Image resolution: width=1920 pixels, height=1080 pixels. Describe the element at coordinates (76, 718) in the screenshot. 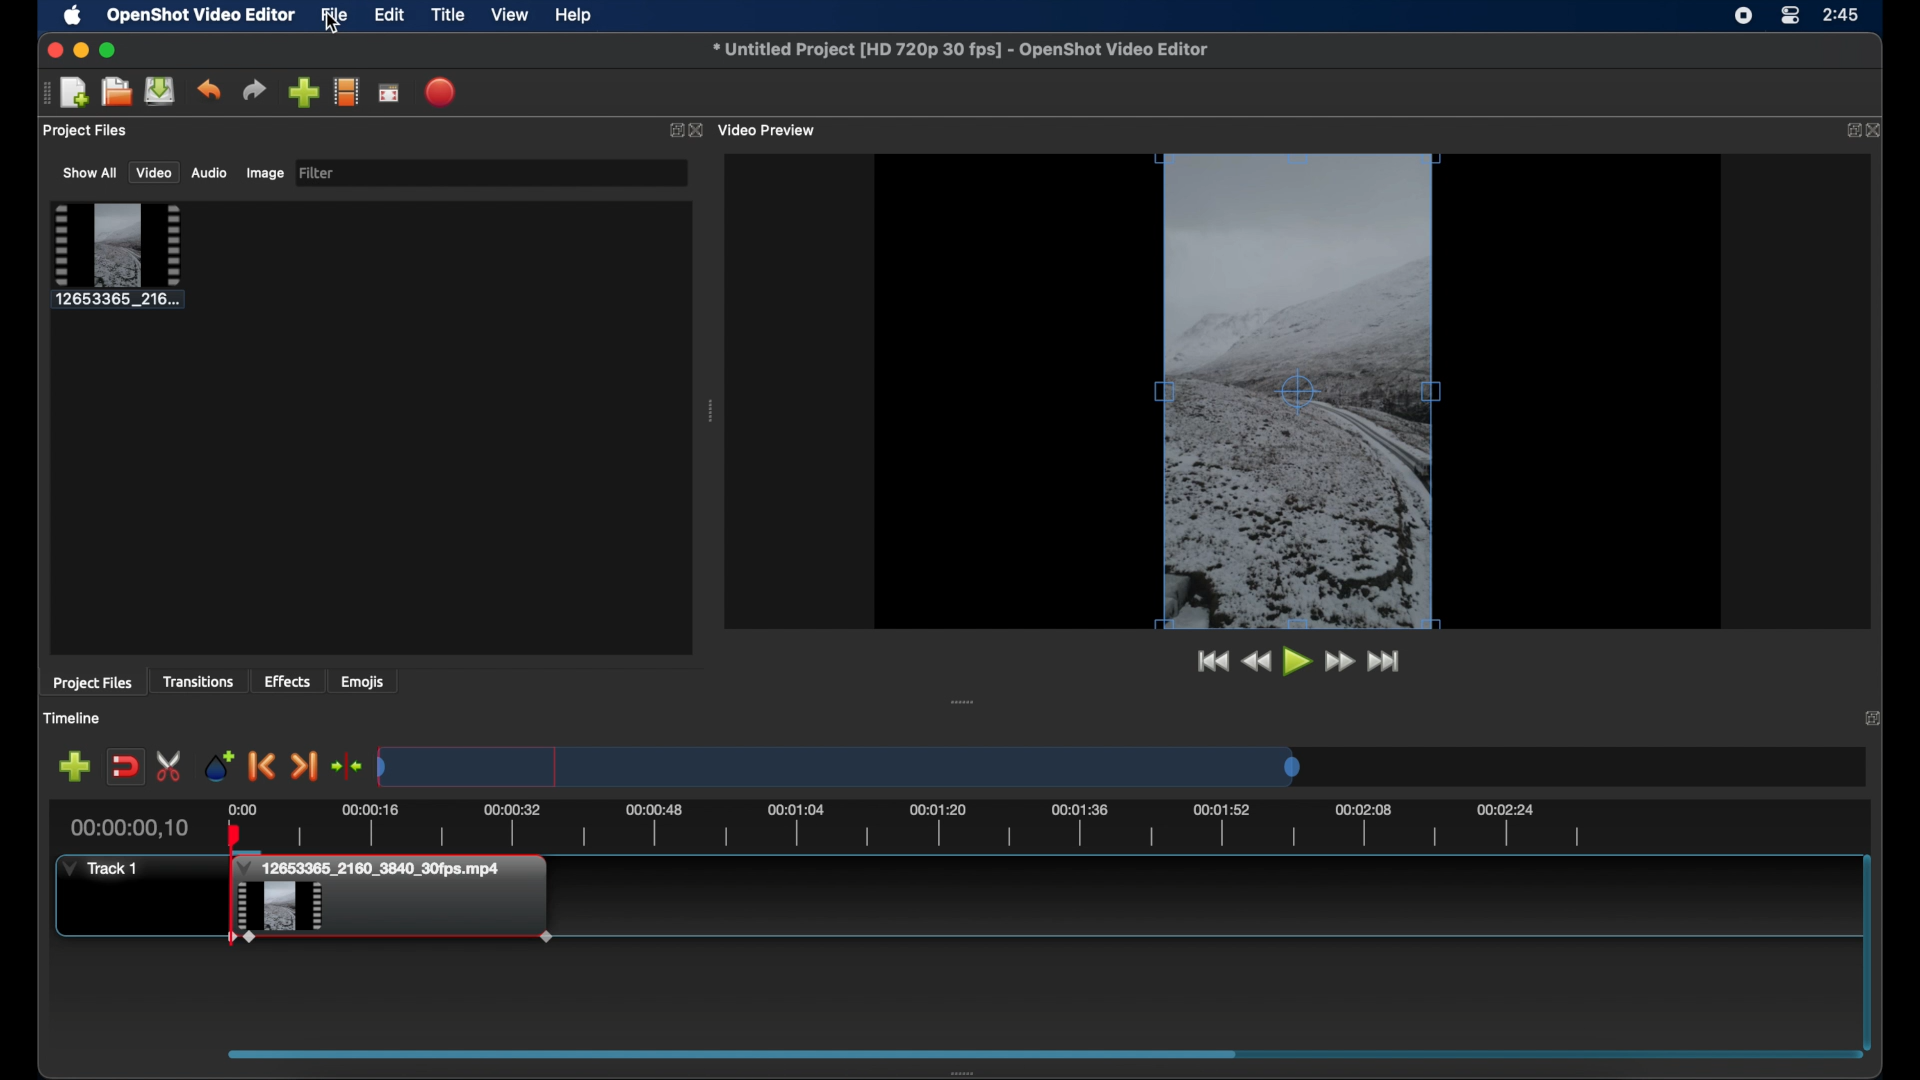

I see `timeline` at that location.